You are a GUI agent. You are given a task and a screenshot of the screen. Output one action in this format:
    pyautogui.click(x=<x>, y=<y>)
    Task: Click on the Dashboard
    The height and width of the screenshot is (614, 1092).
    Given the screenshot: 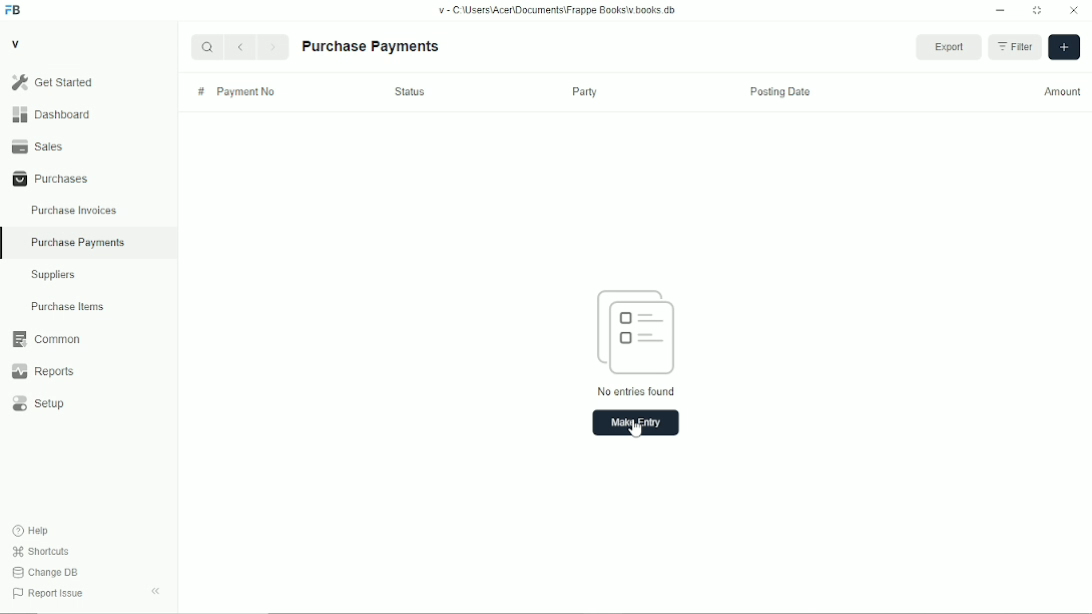 What is the action you would take?
    pyautogui.click(x=88, y=114)
    